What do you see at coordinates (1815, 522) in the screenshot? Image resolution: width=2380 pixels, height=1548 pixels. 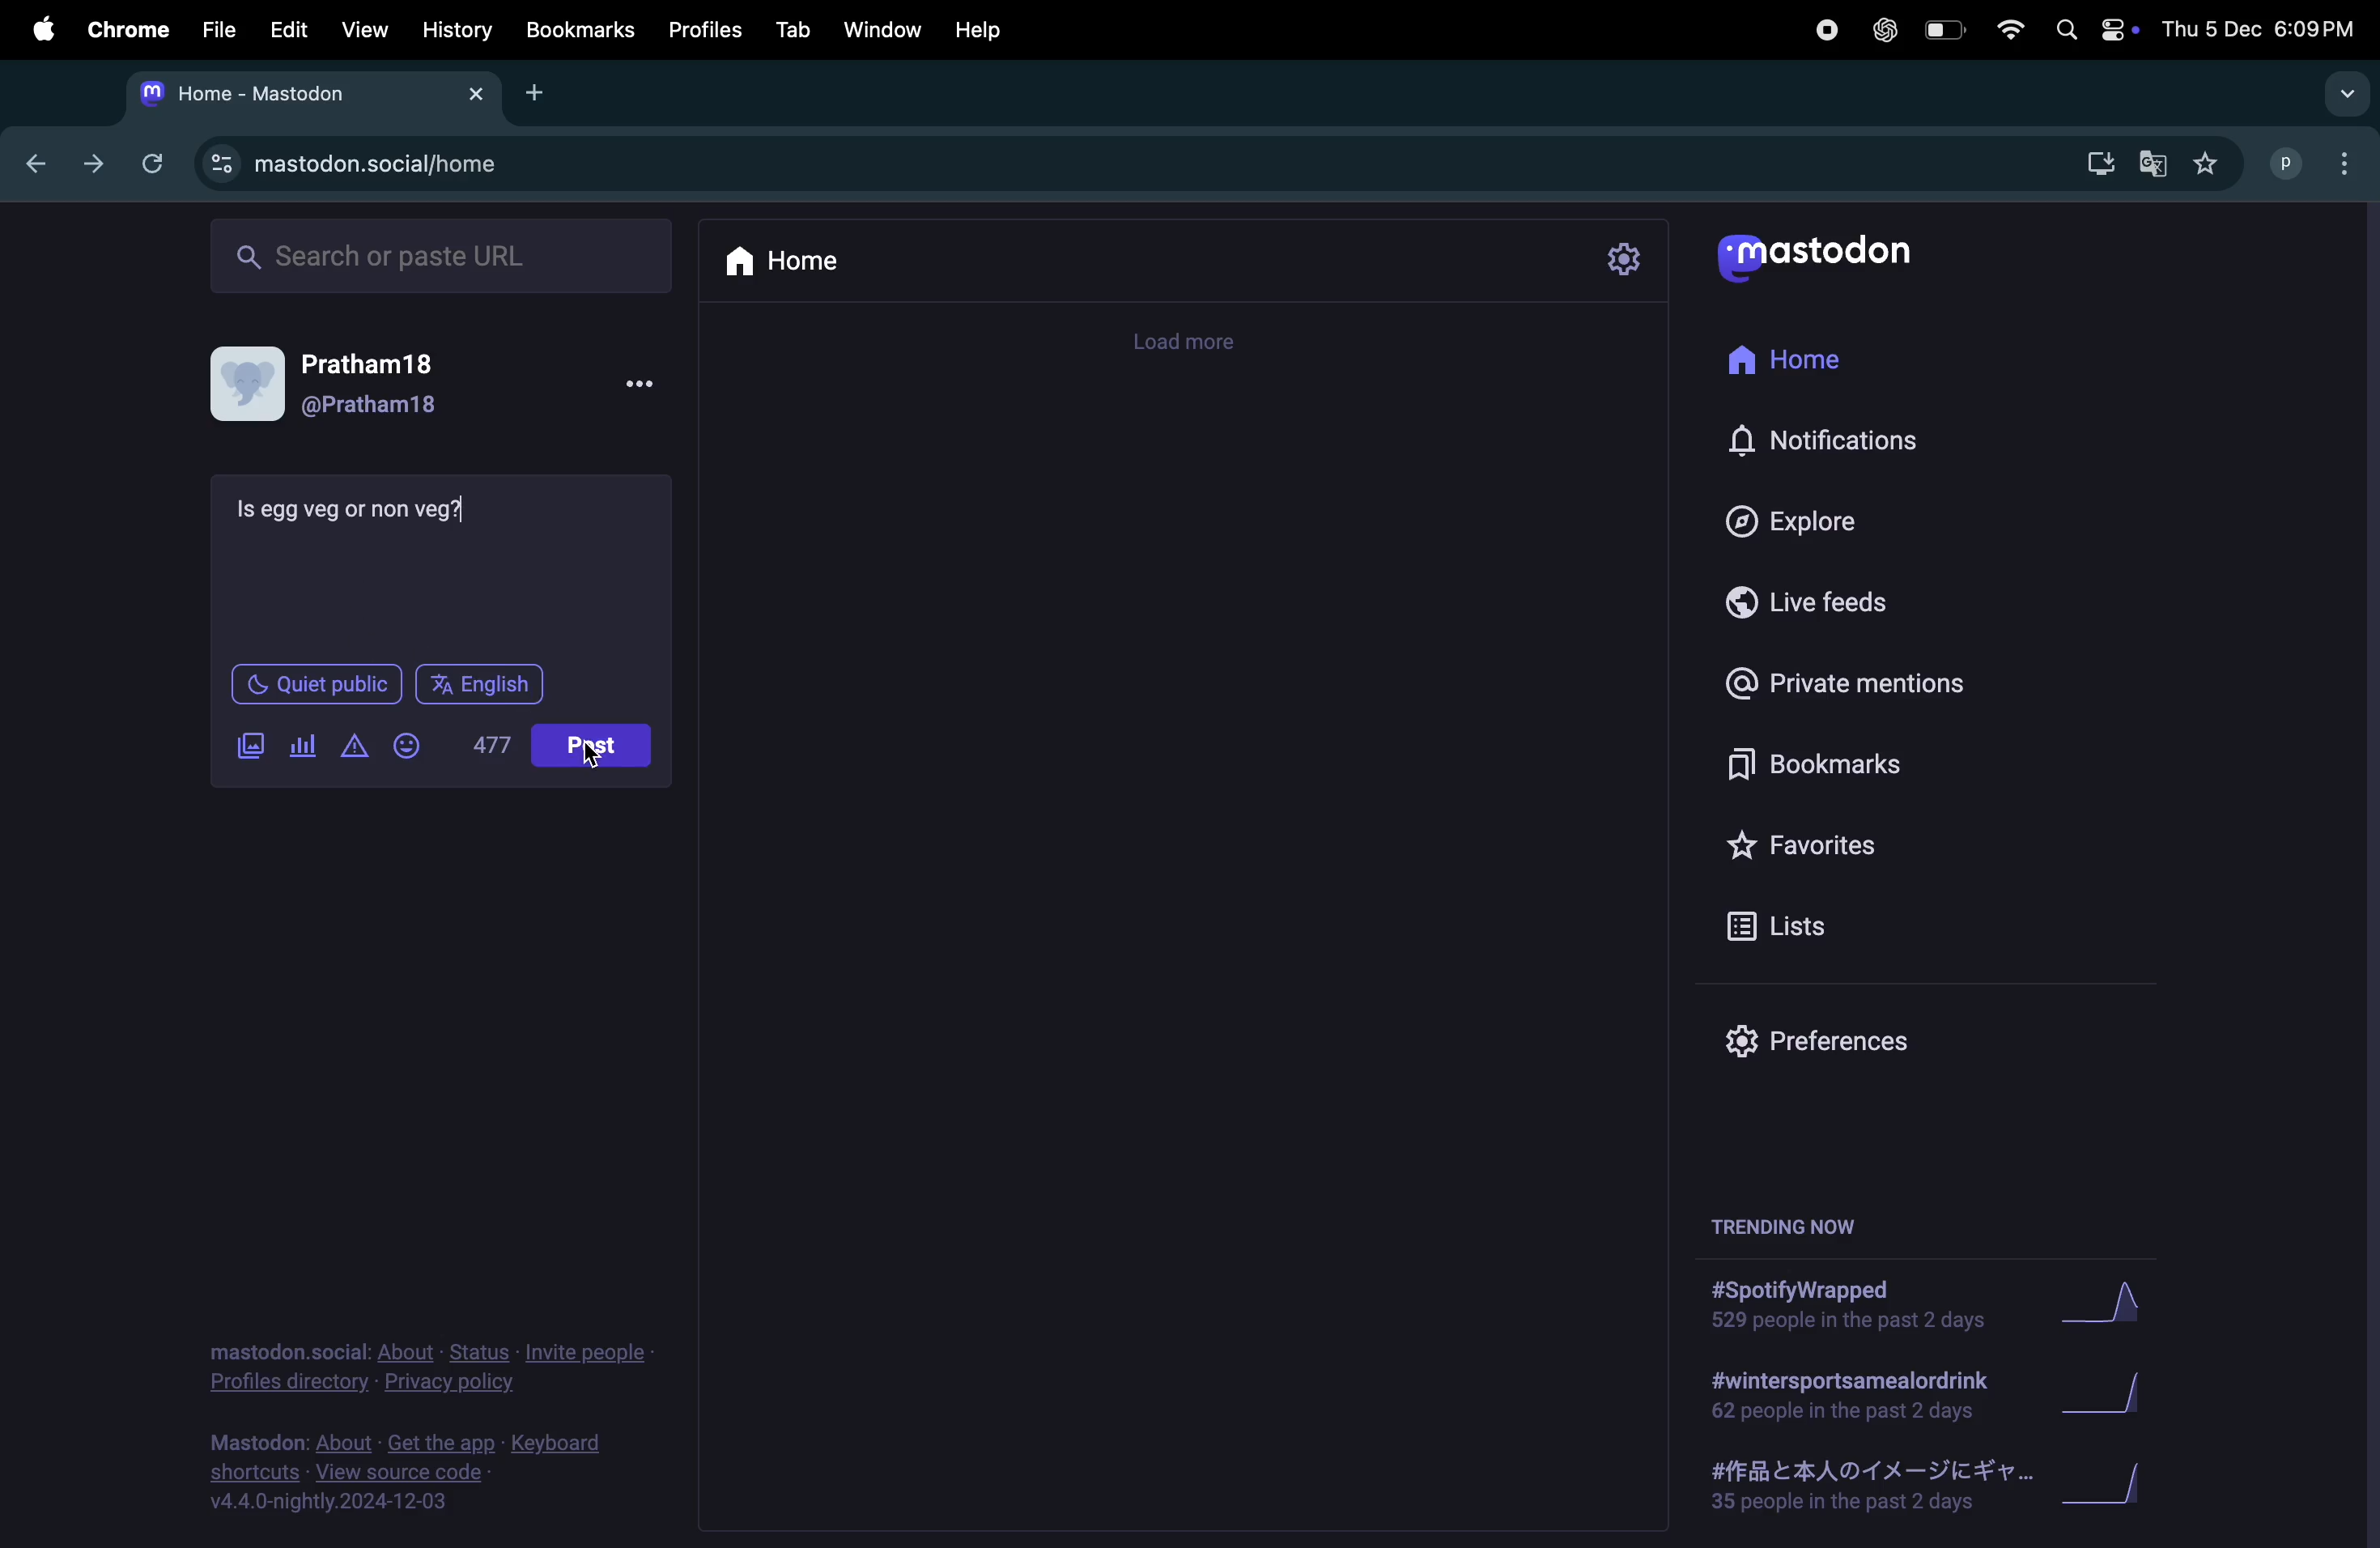 I see `Explore` at bounding box center [1815, 522].